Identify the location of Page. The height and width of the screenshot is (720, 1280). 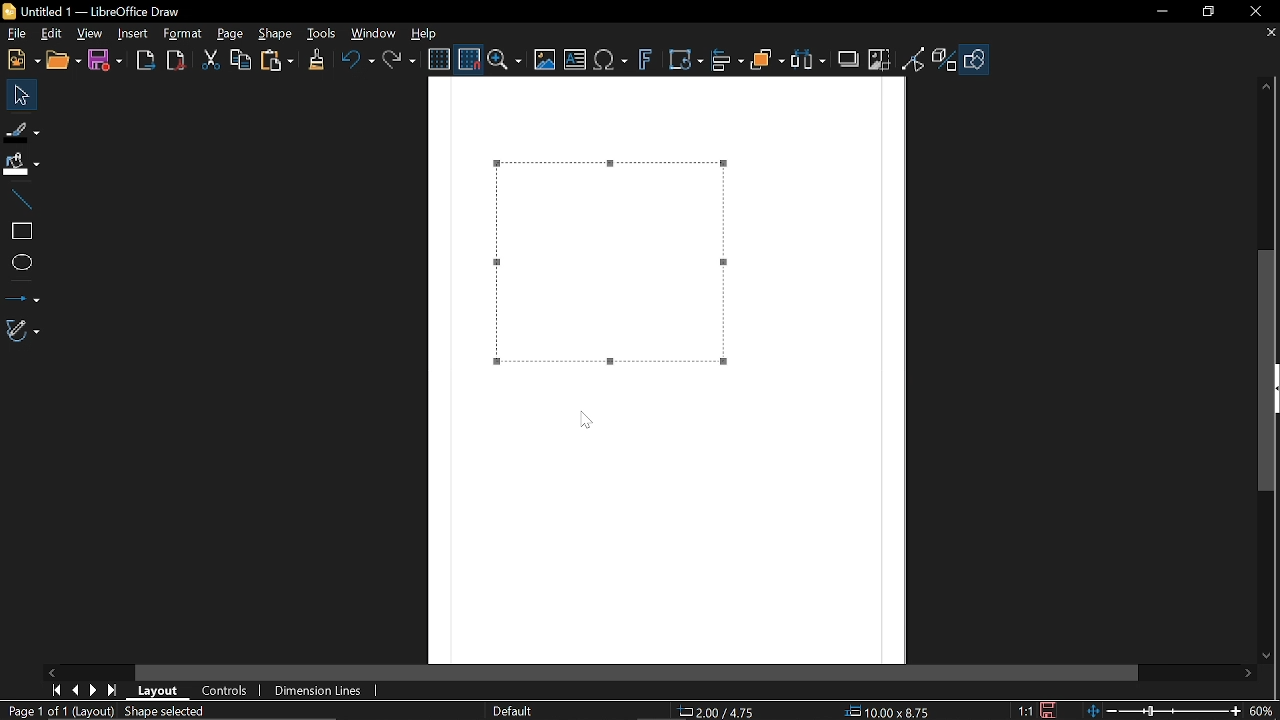
(230, 35).